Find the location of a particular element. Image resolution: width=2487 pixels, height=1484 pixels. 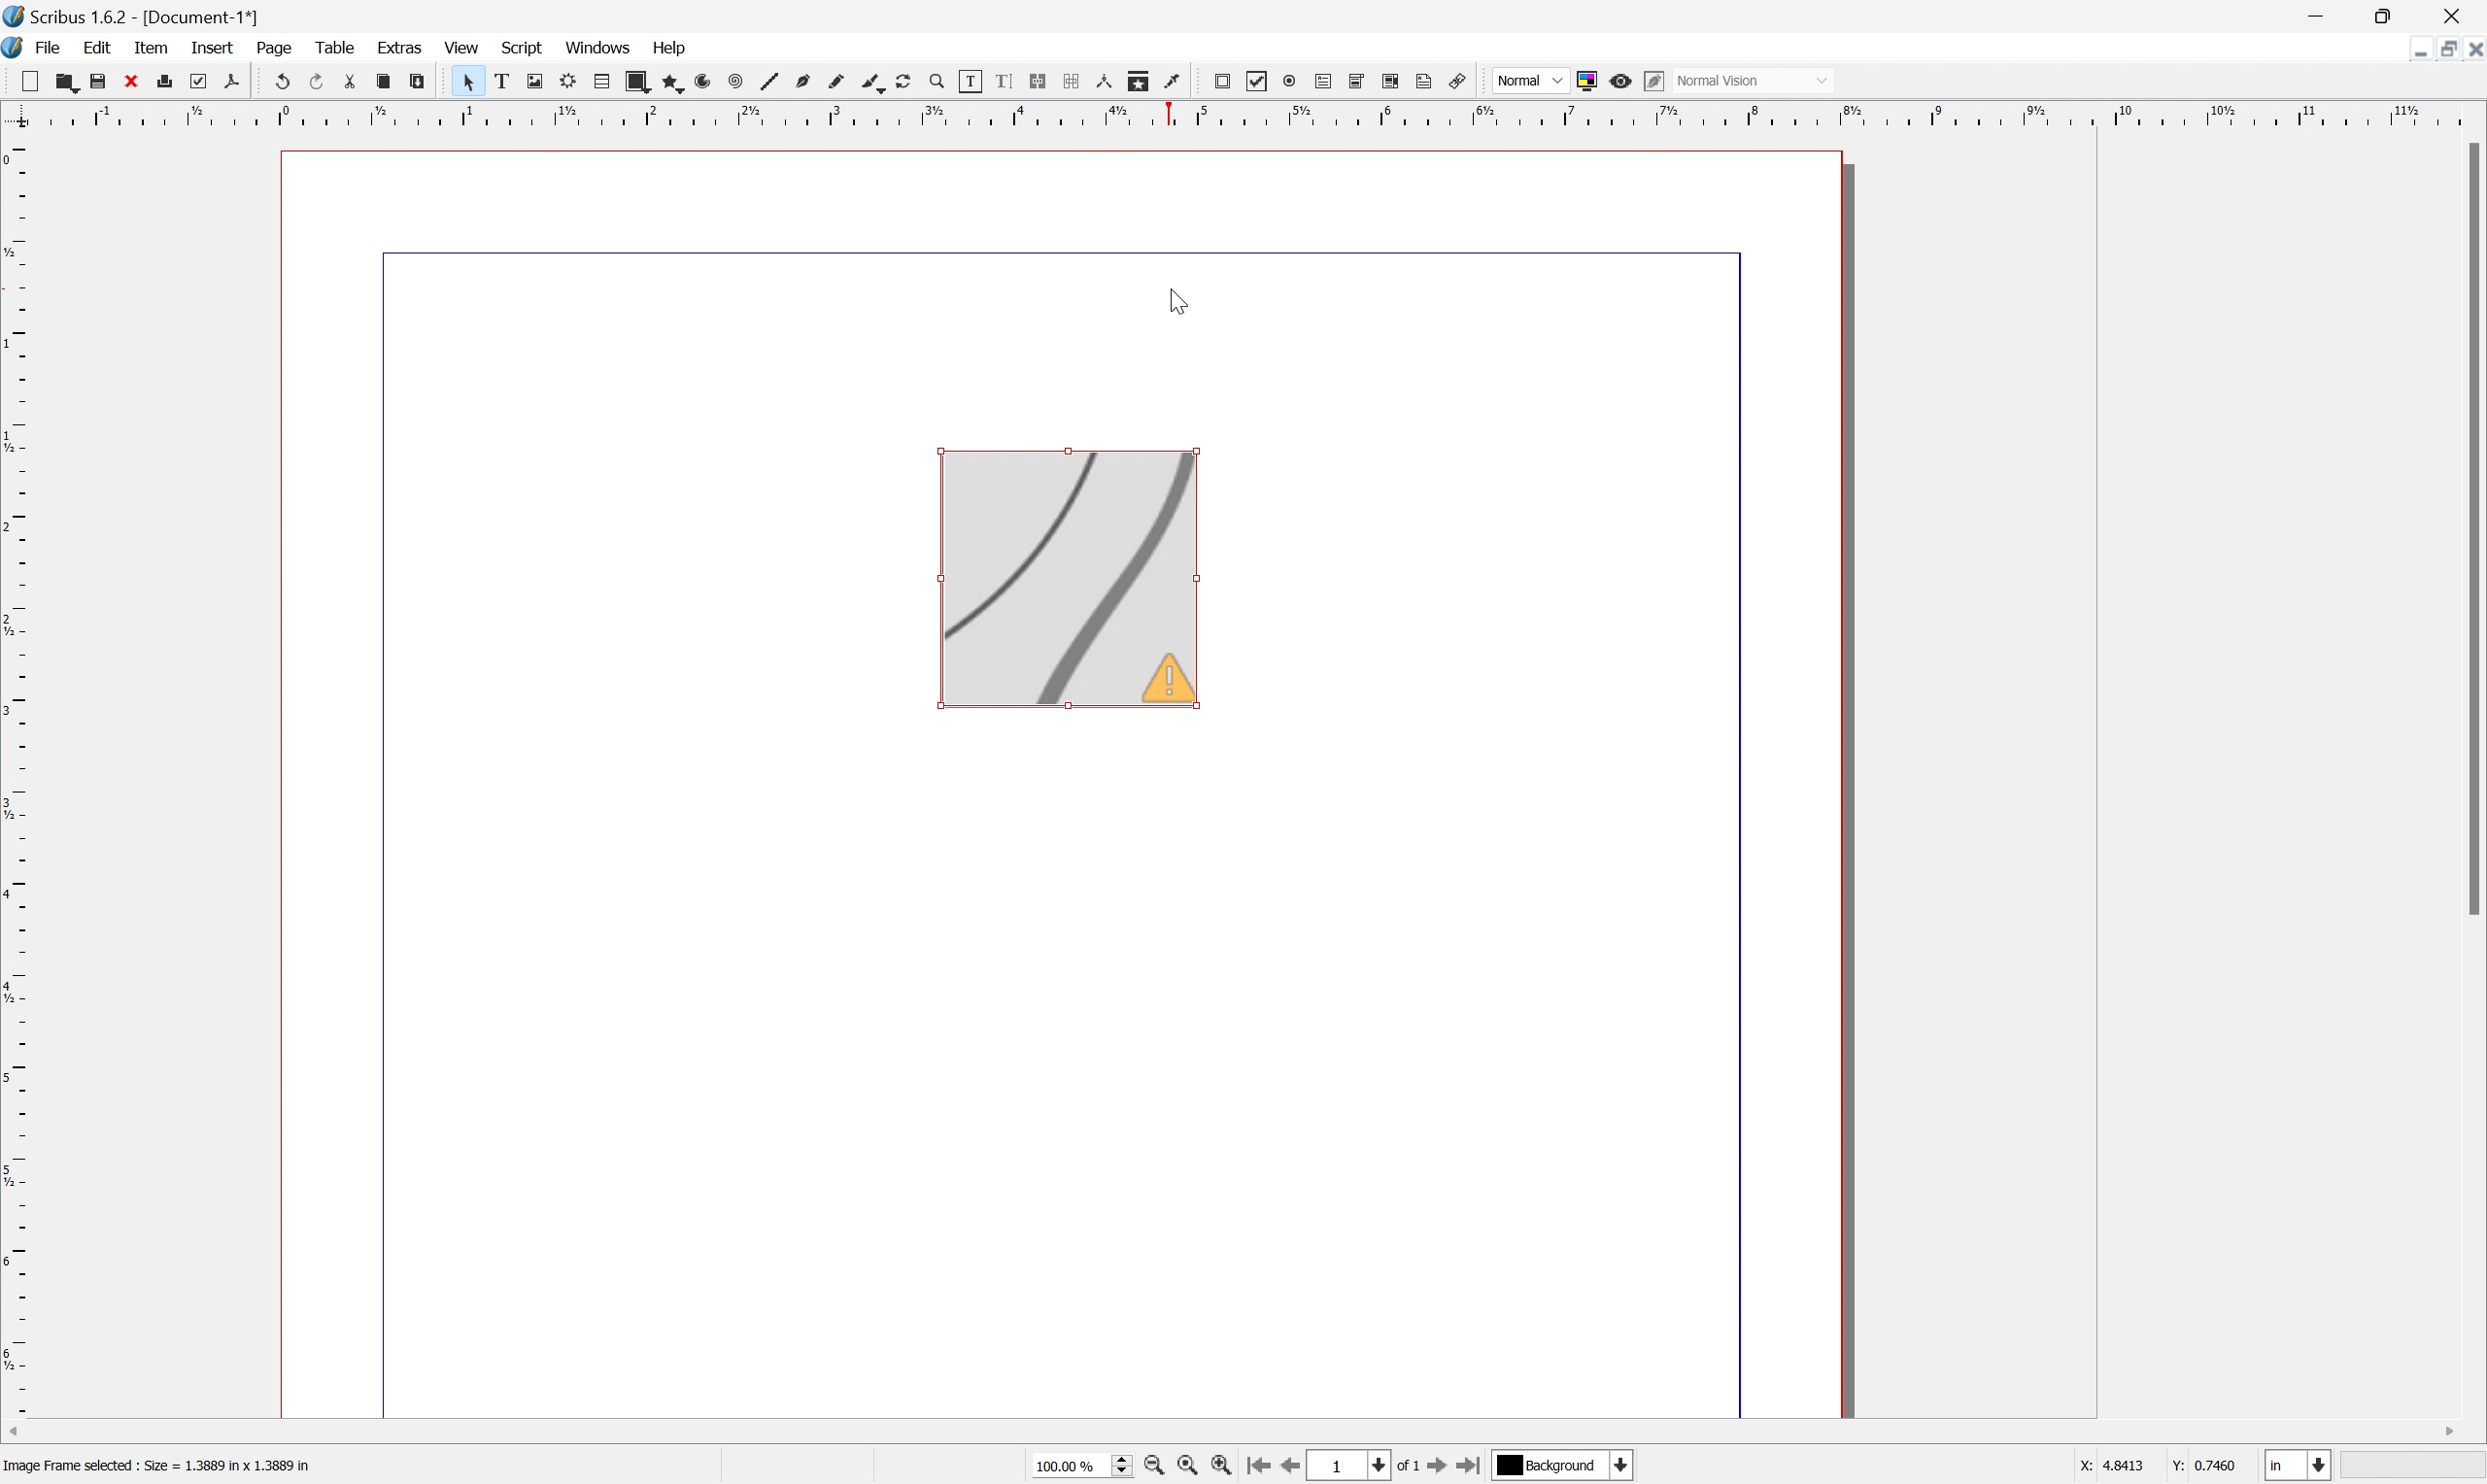

Shape is located at coordinates (643, 83).